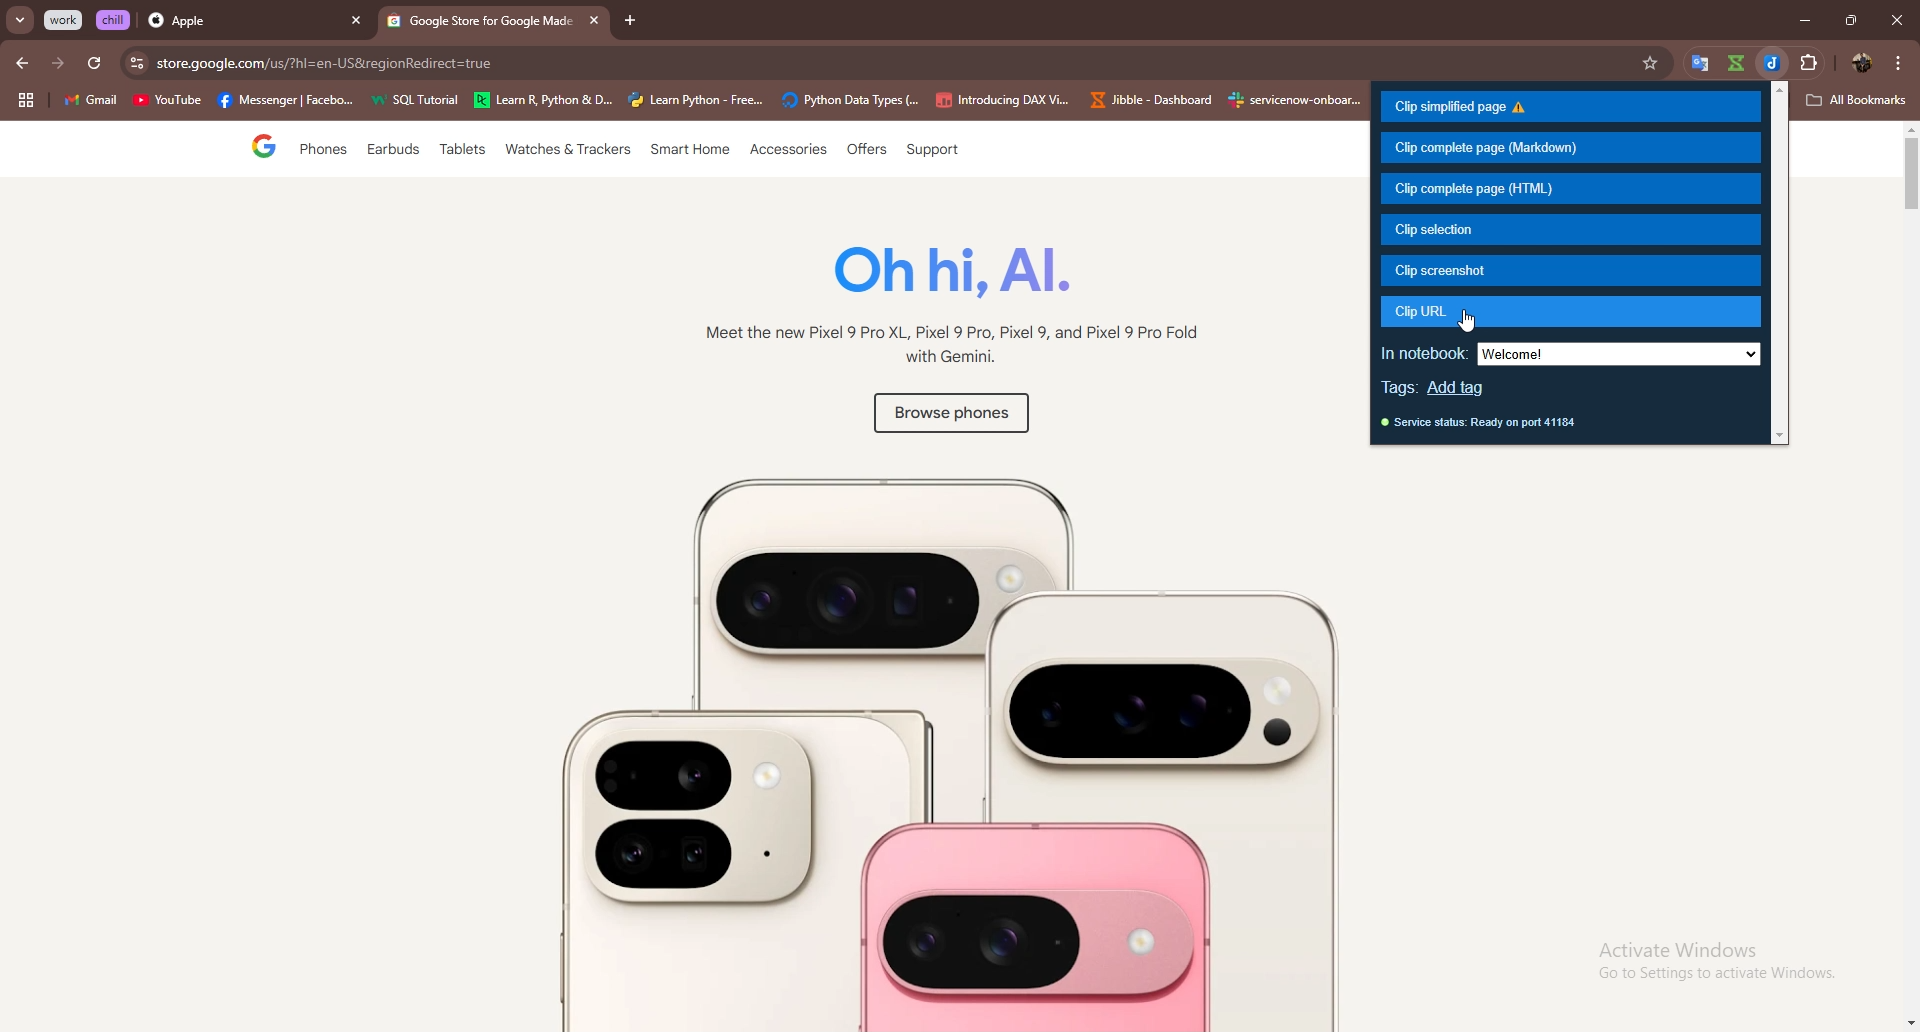  What do you see at coordinates (1569, 230) in the screenshot?
I see `clip selection` at bounding box center [1569, 230].